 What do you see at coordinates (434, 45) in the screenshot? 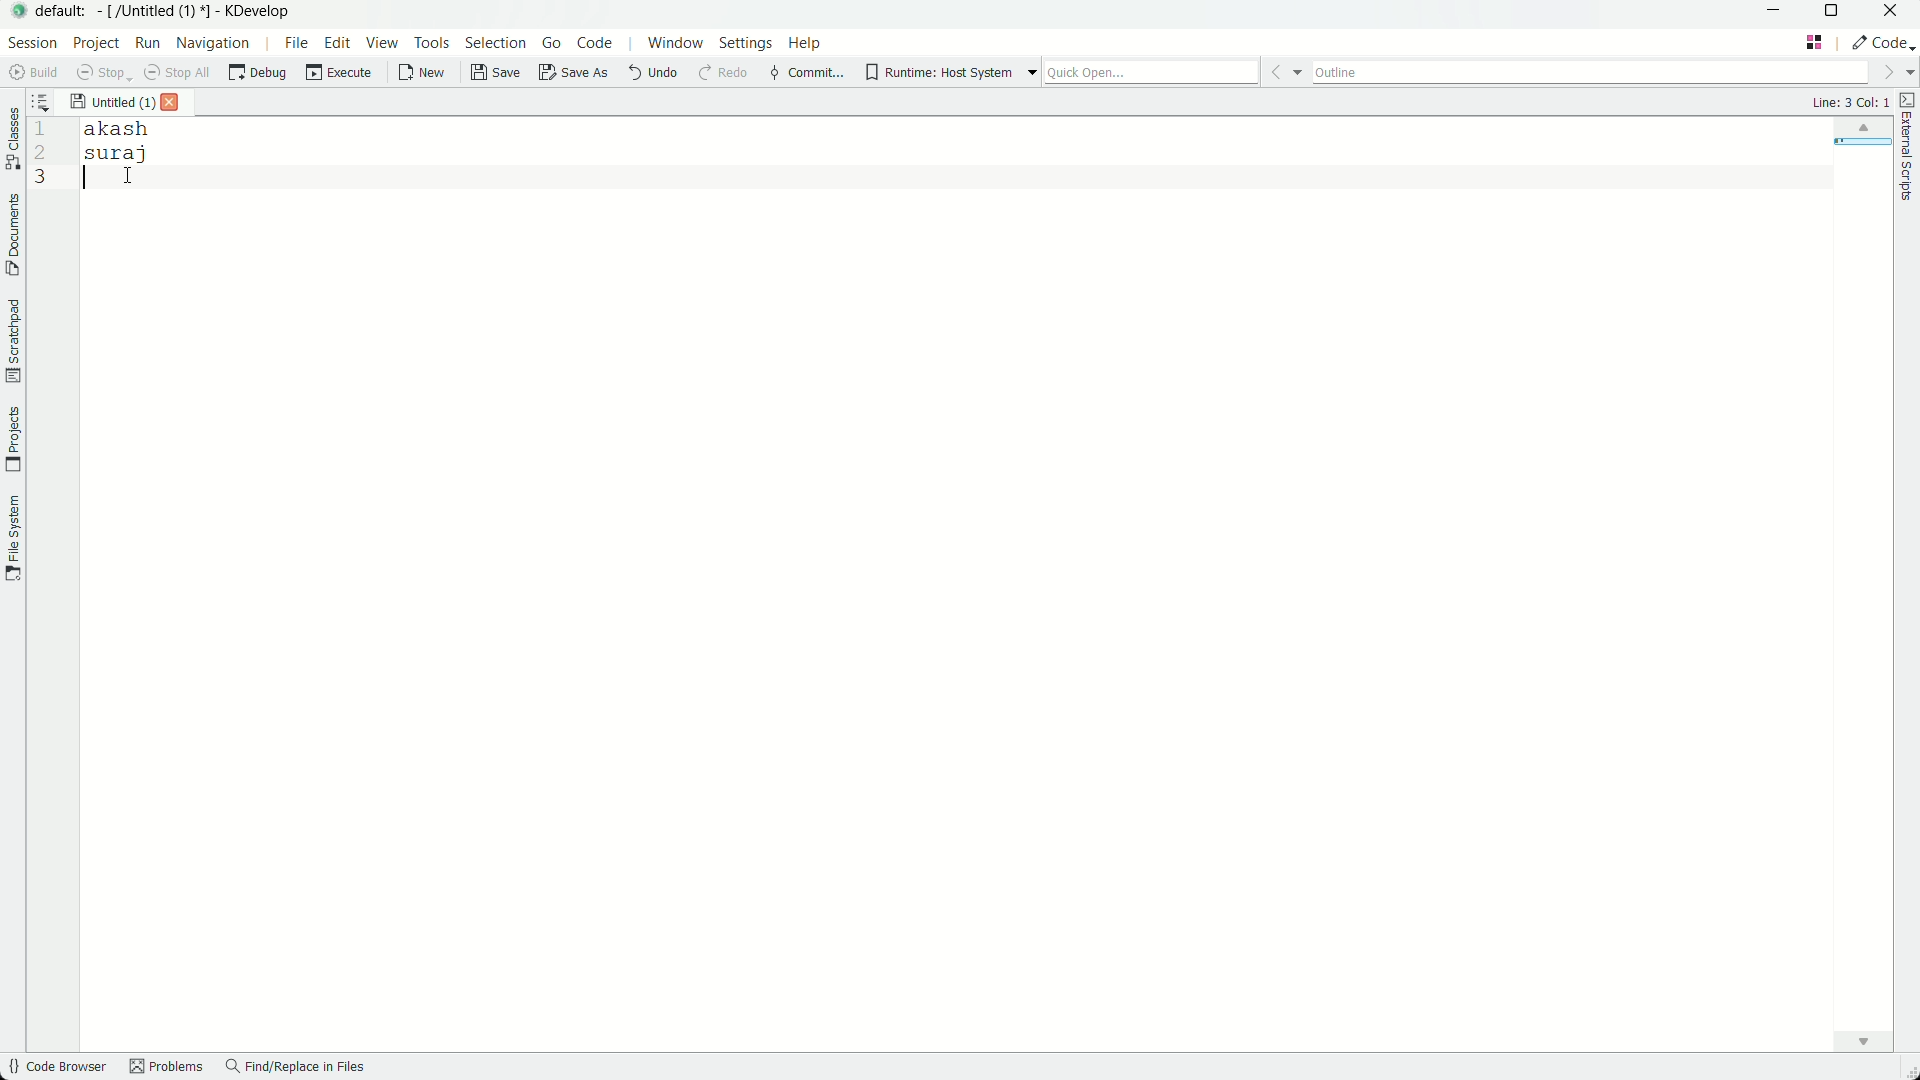
I see `tools menu` at bounding box center [434, 45].